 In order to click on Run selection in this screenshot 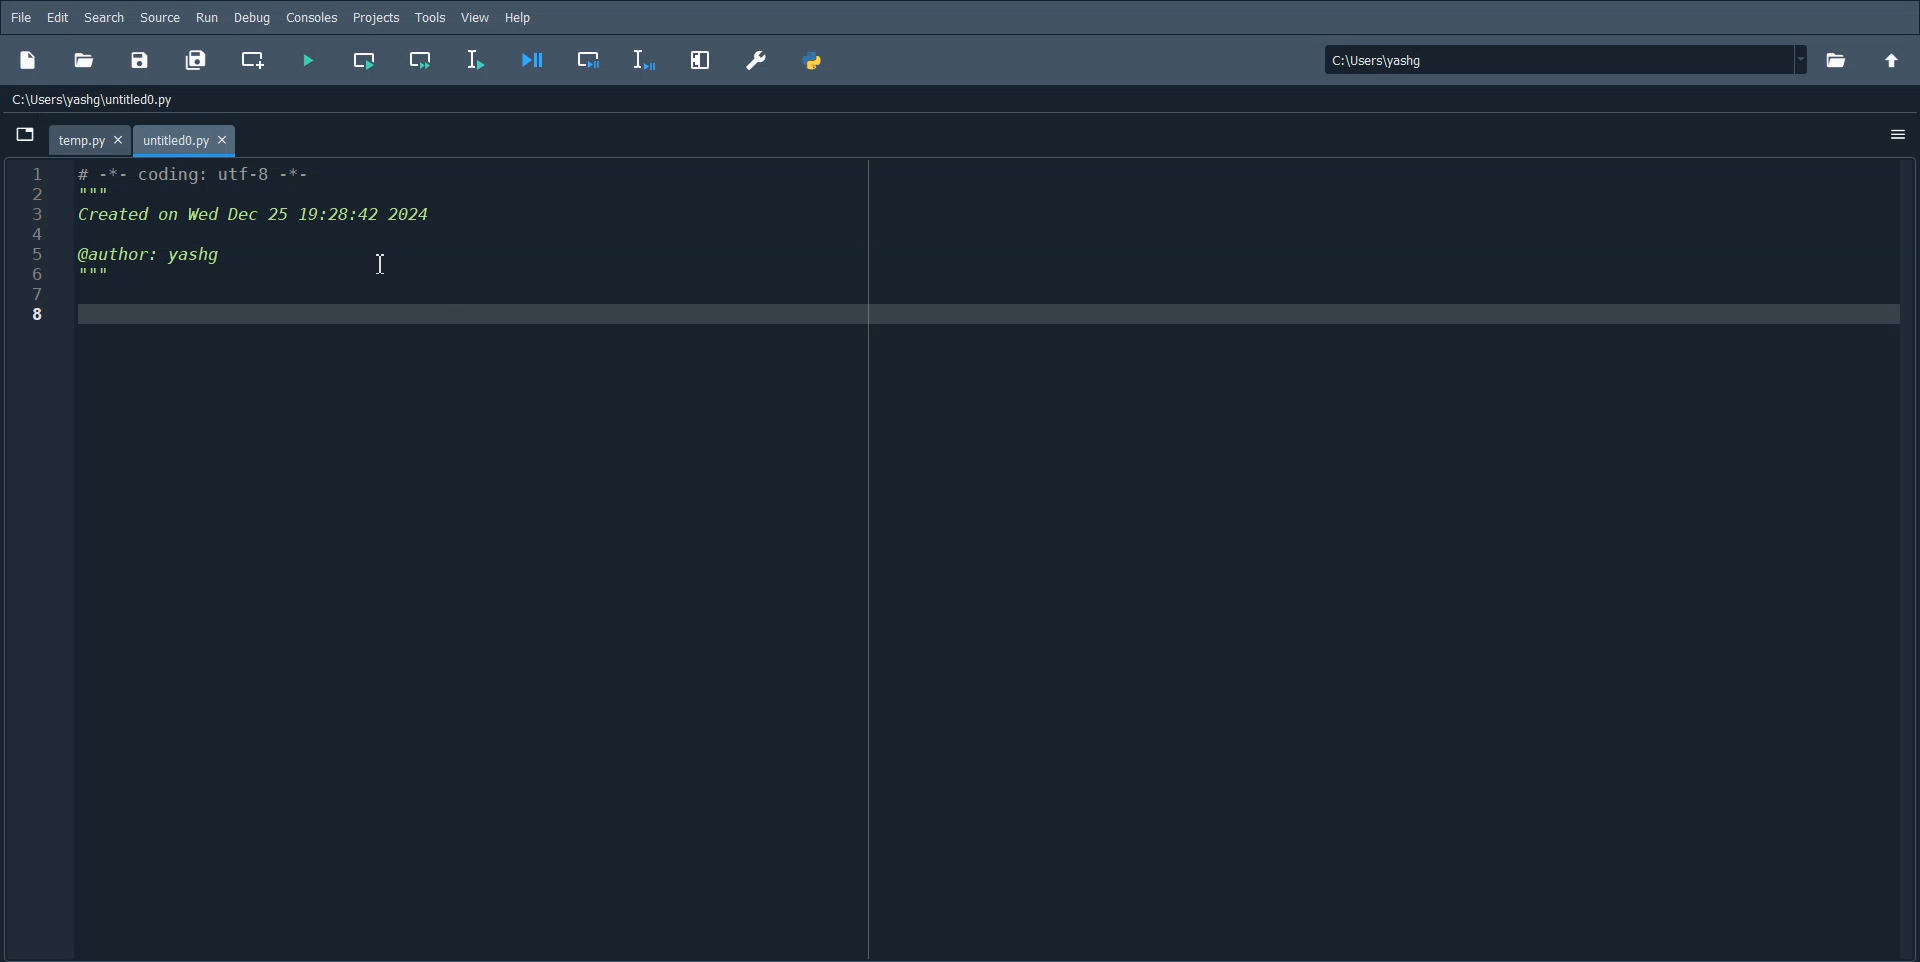, I will do `click(476, 62)`.